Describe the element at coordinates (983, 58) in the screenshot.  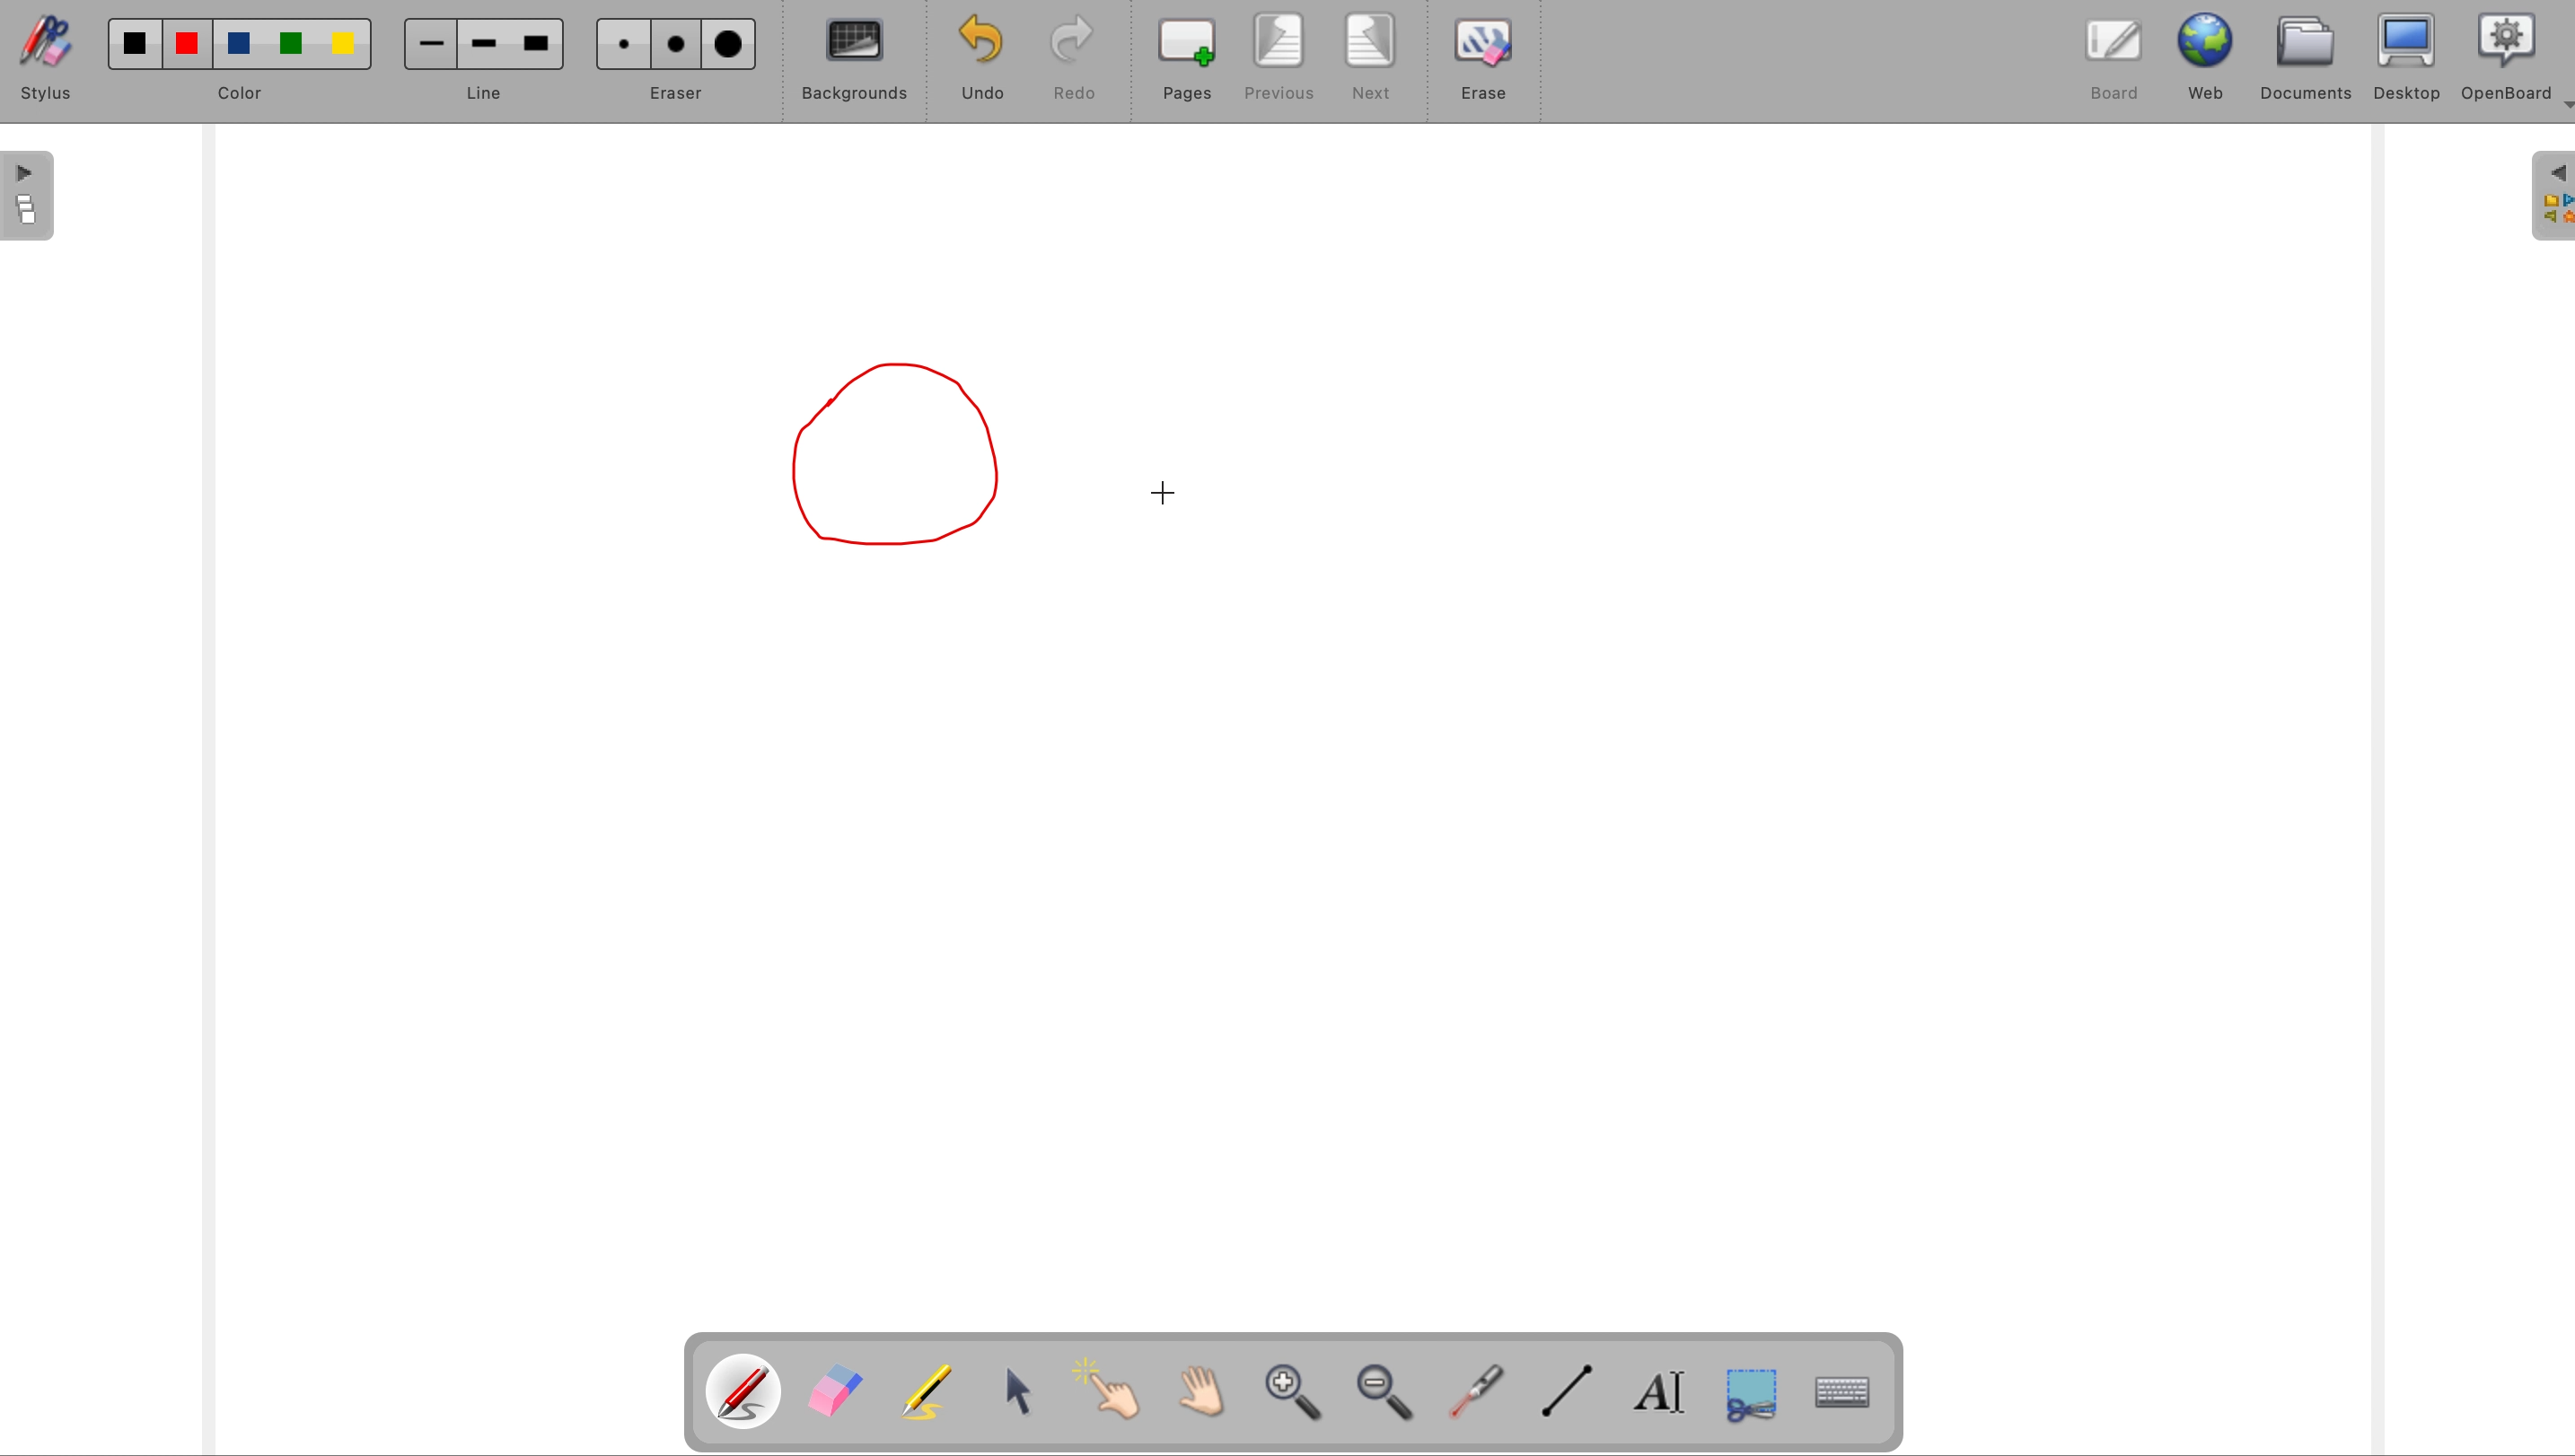
I see `undo` at that location.